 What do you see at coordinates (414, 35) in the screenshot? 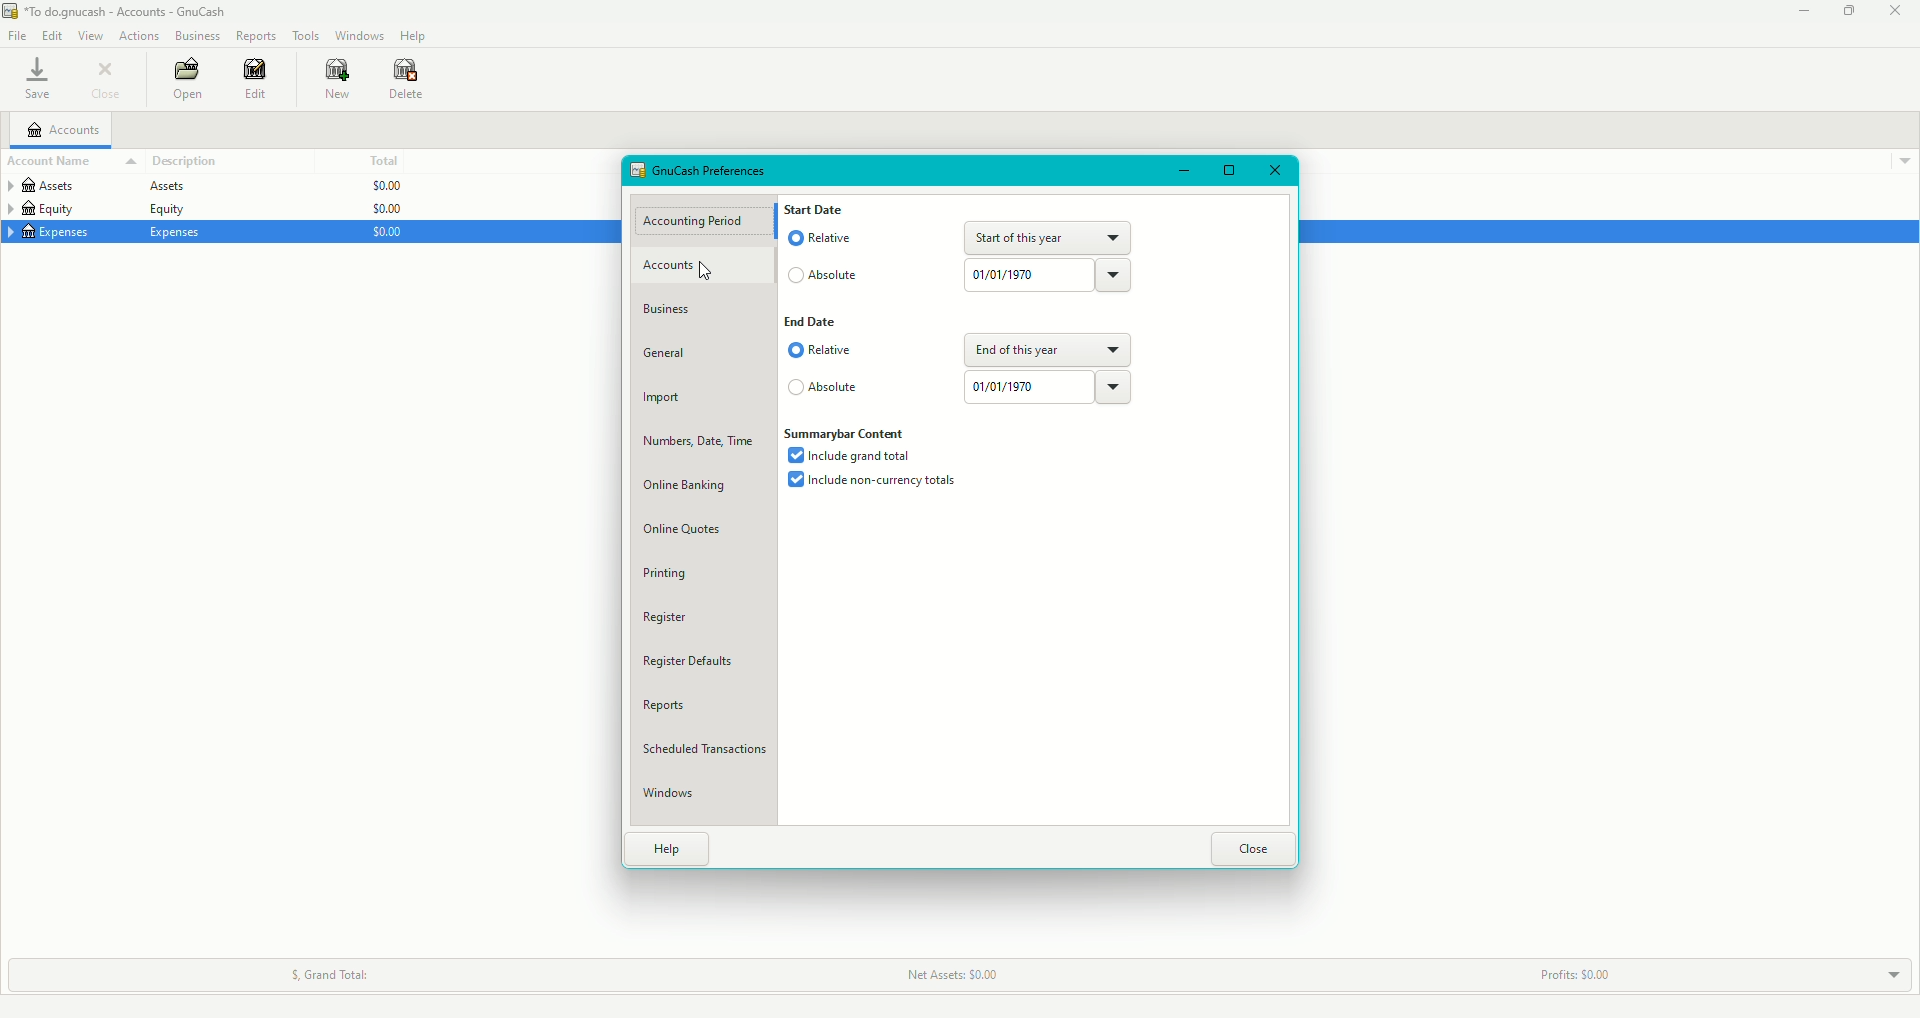
I see `Help` at bounding box center [414, 35].